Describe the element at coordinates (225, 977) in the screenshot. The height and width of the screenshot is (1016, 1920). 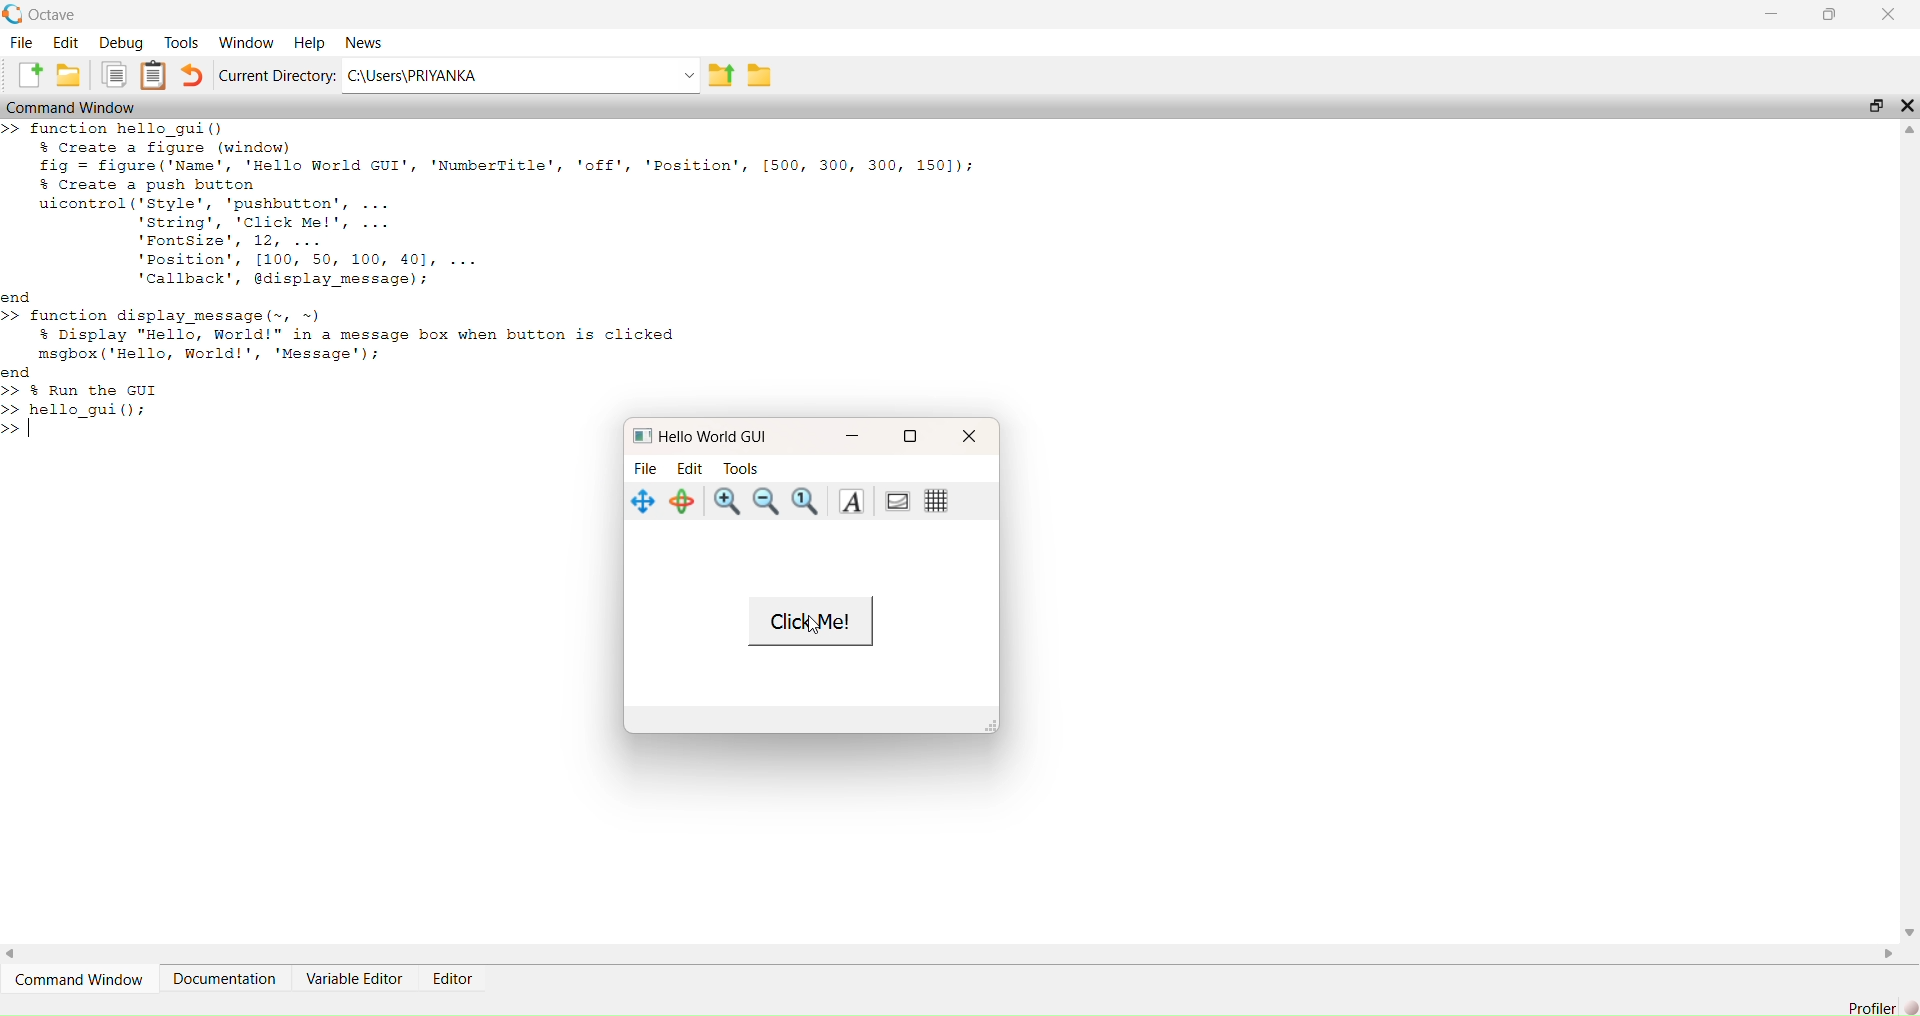
I see `Documentation` at that location.